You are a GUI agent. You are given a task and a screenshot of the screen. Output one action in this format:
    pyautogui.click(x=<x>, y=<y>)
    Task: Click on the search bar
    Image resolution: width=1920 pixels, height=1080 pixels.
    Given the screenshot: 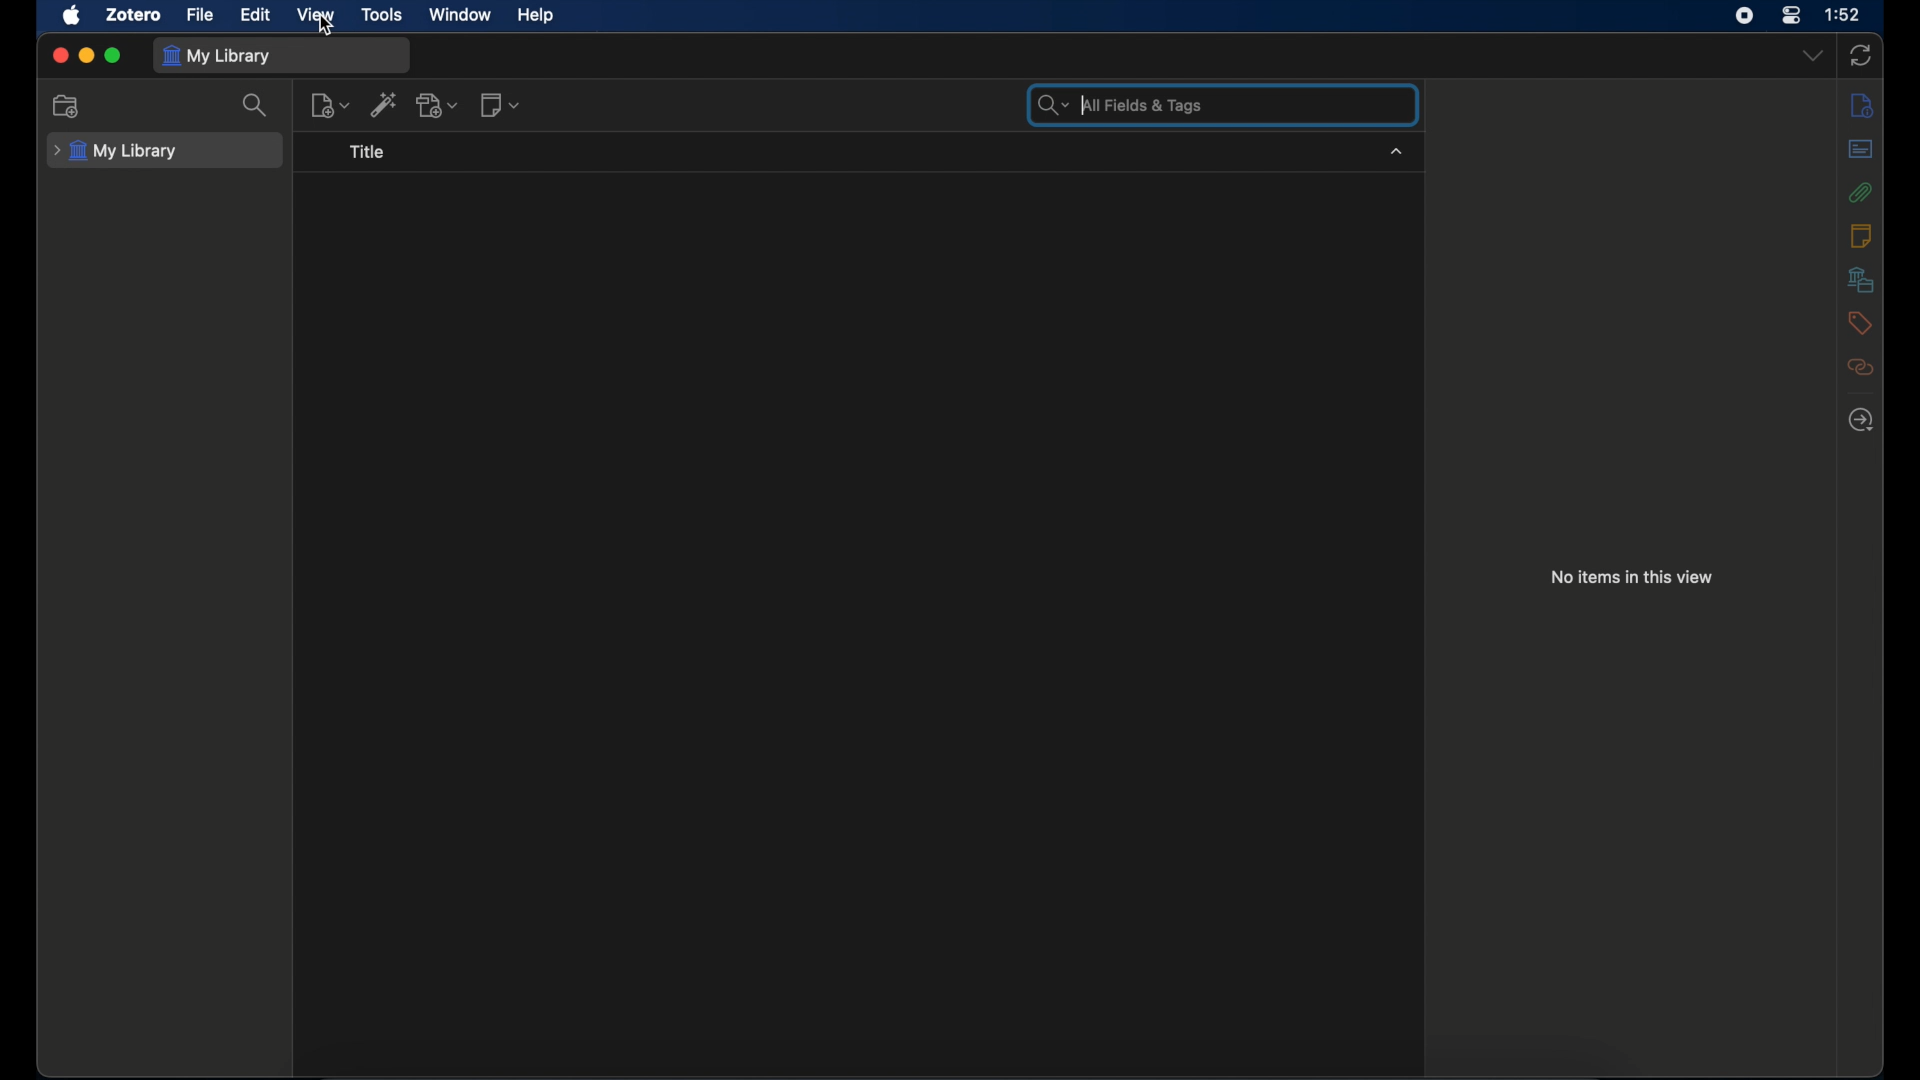 What is the action you would take?
    pyautogui.click(x=1124, y=105)
    